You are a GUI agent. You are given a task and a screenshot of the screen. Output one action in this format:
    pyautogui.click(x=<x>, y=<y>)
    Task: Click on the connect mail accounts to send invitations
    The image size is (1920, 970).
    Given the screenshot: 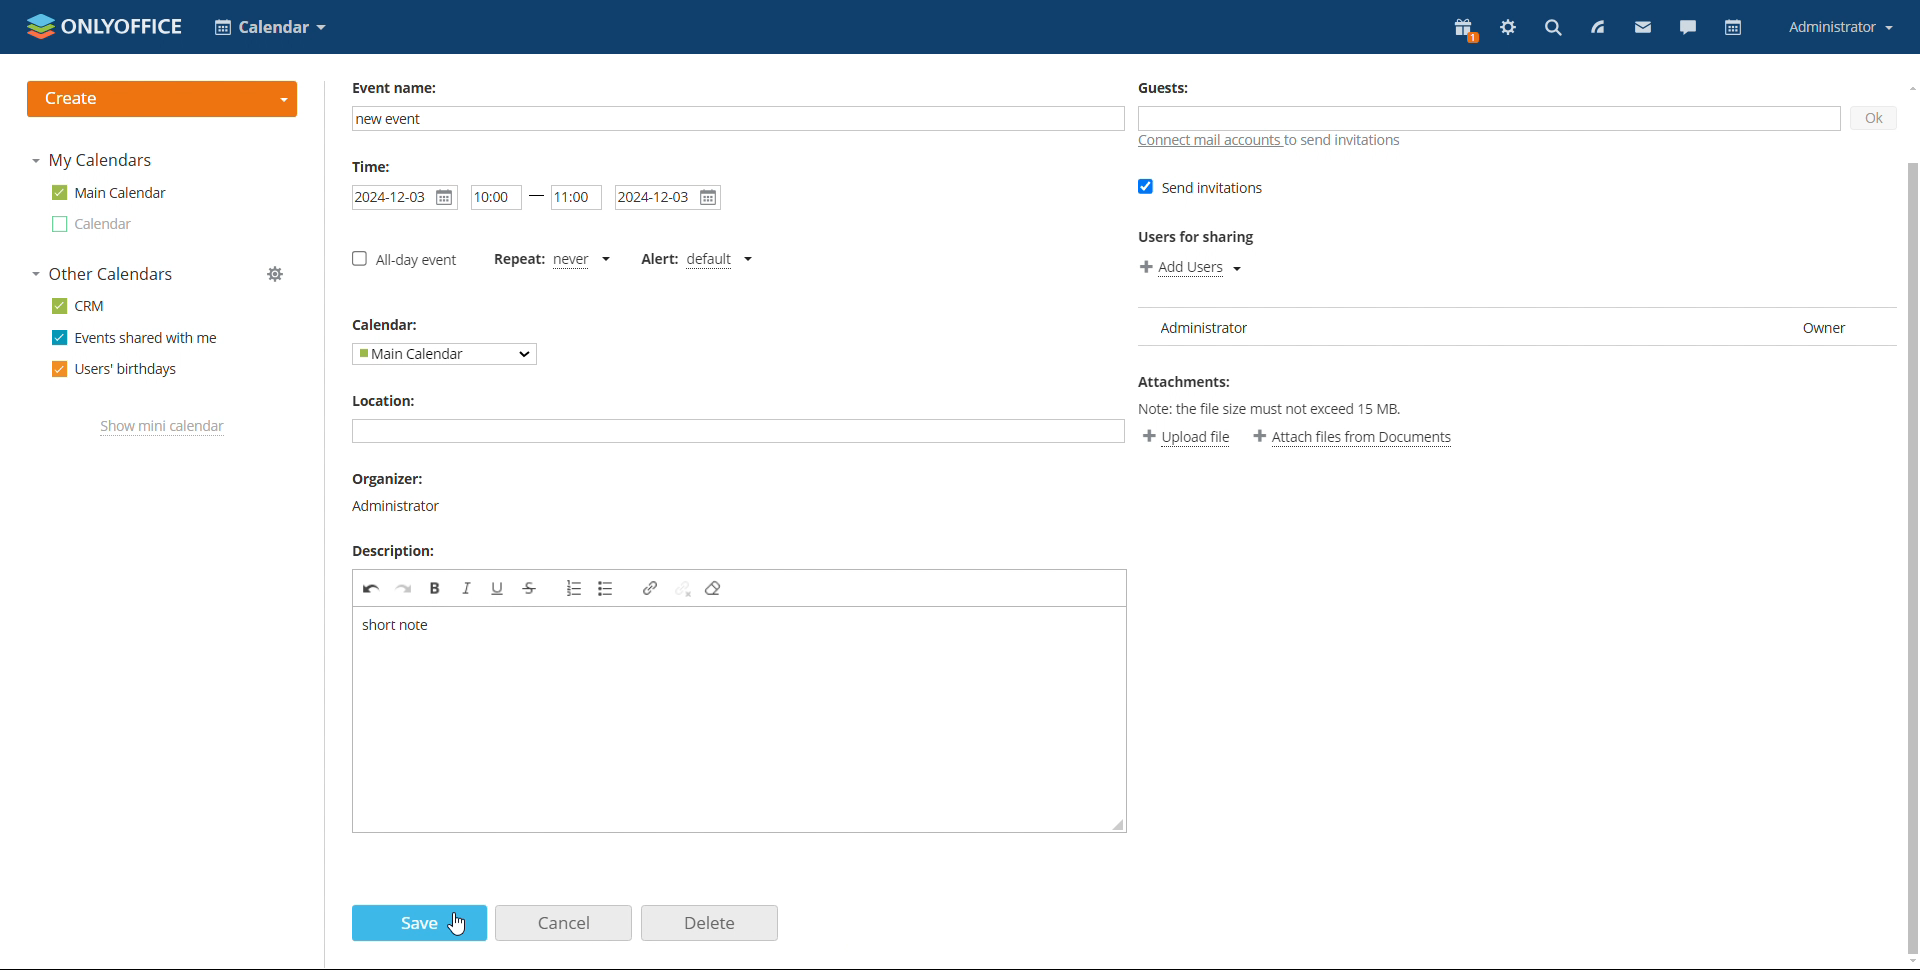 What is the action you would take?
    pyautogui.click(x=1276, y=143)
    